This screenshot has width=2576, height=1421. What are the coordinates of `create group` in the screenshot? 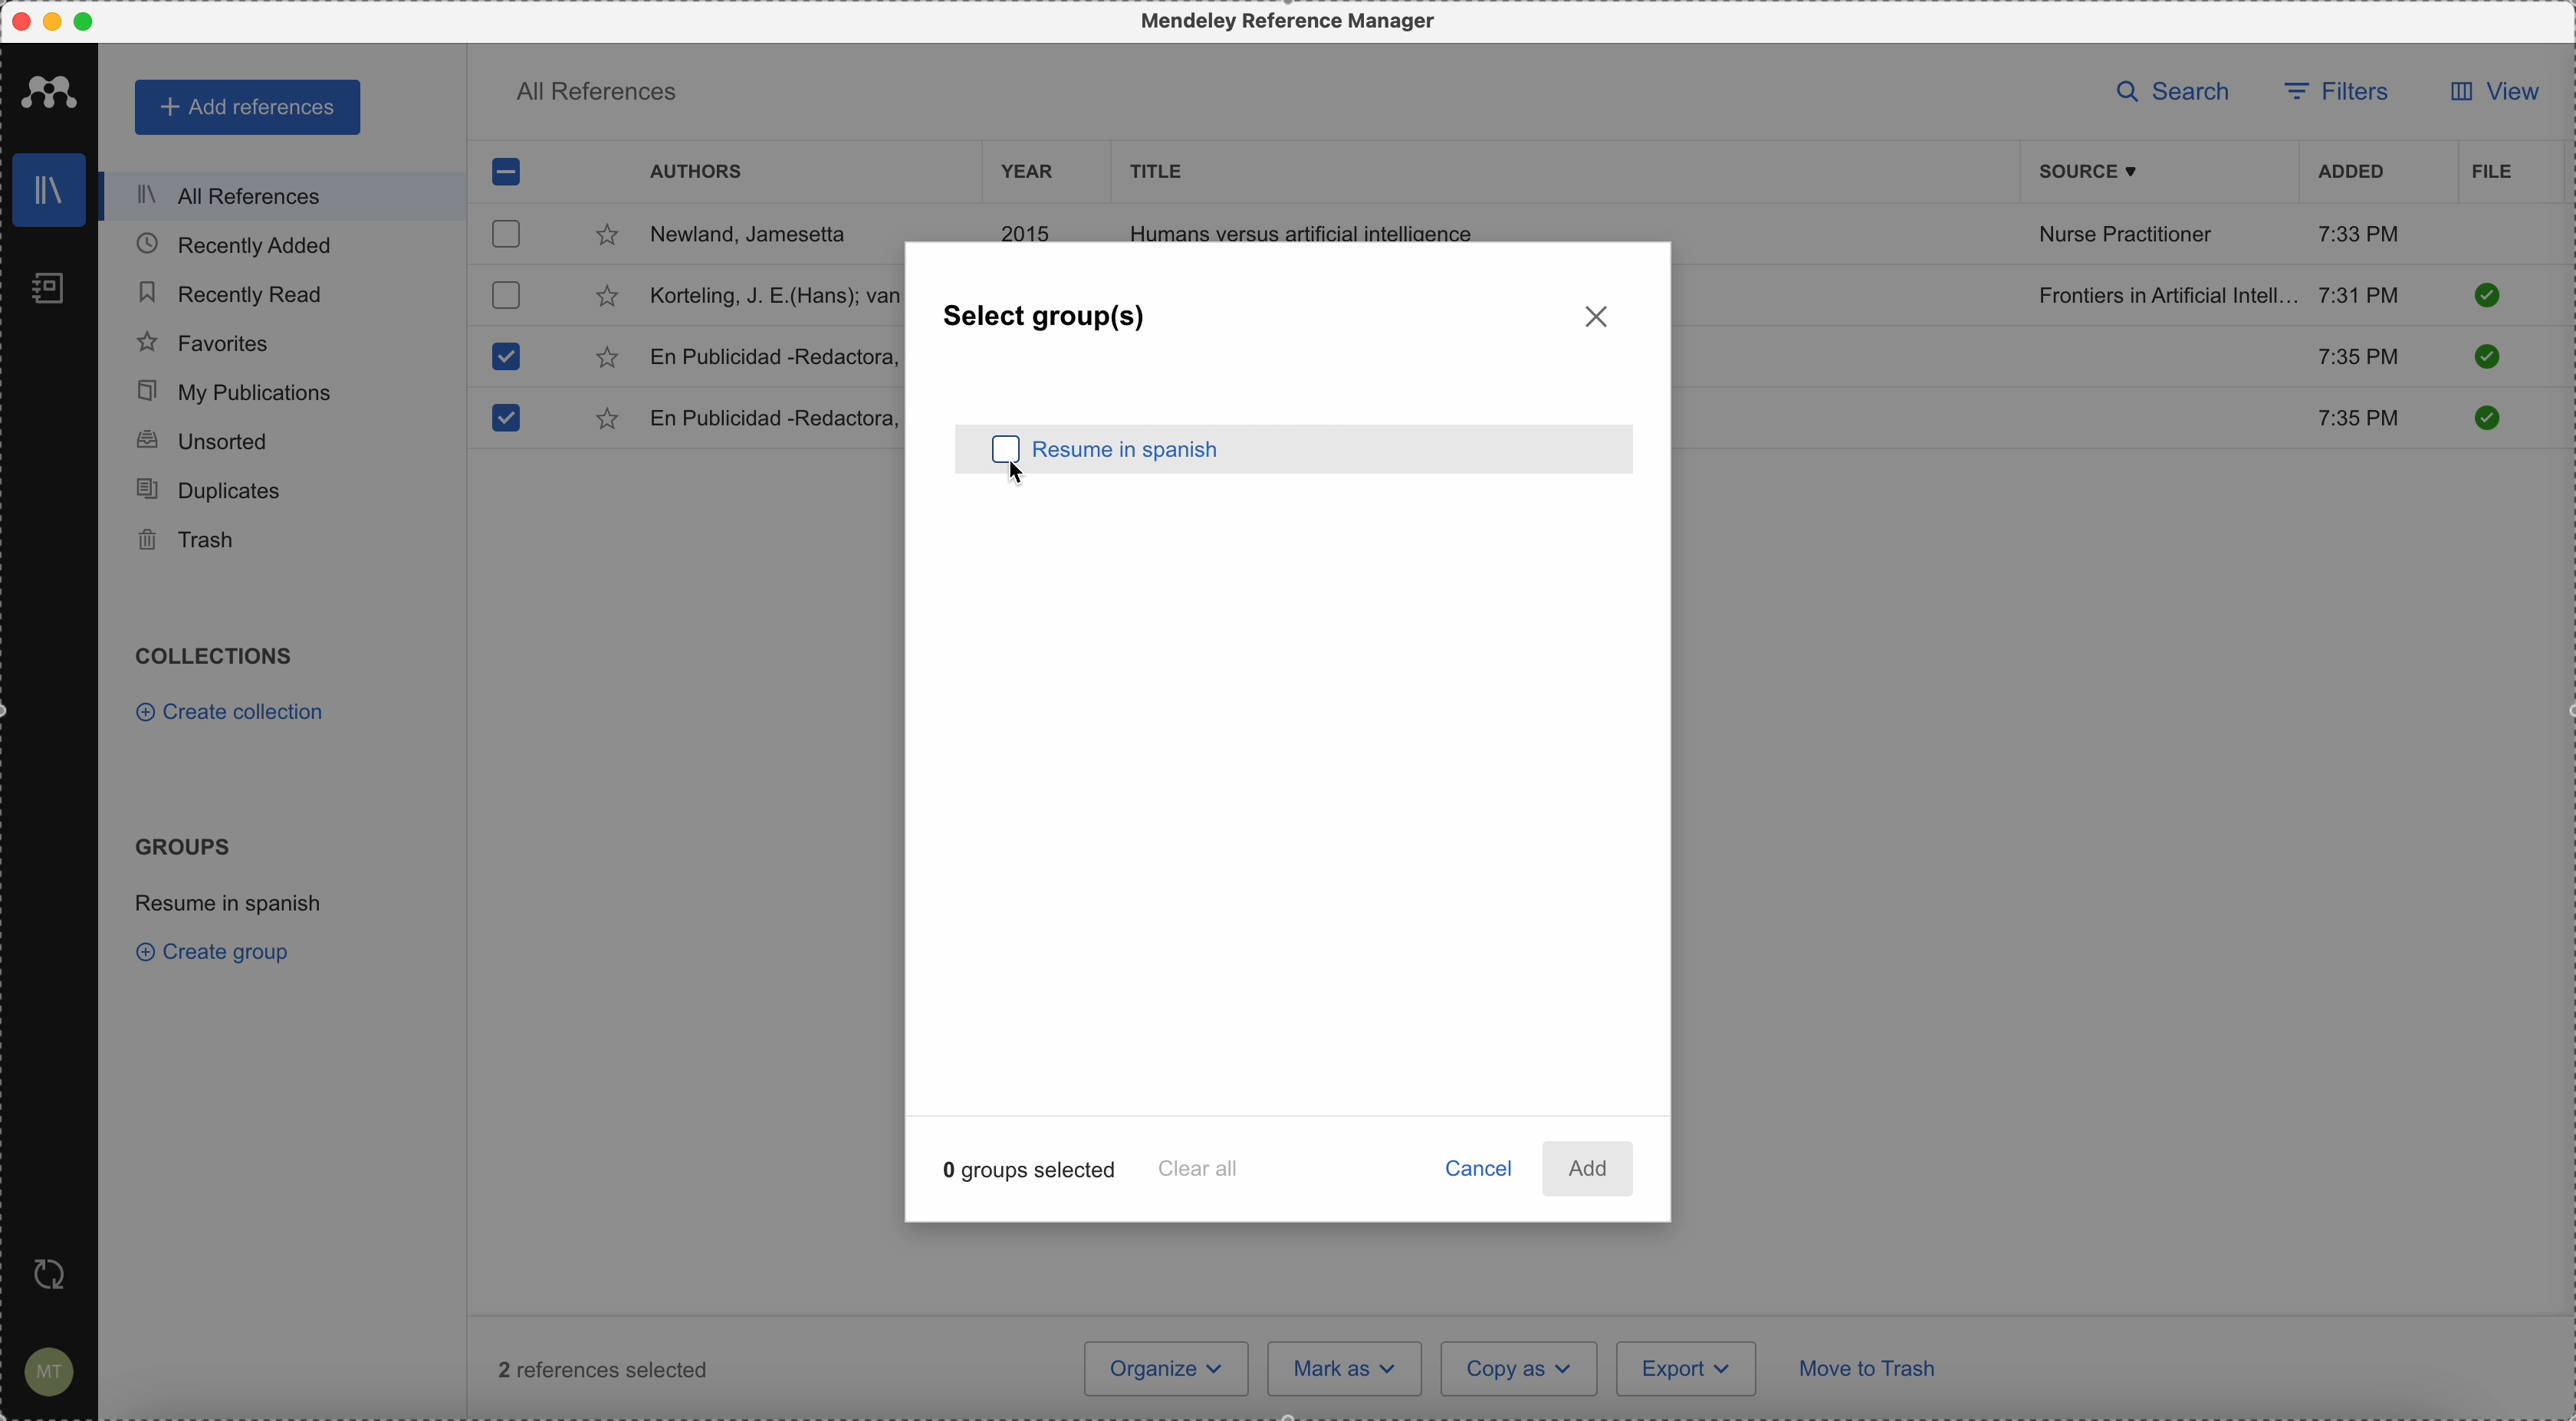 It's located at (218, 951).